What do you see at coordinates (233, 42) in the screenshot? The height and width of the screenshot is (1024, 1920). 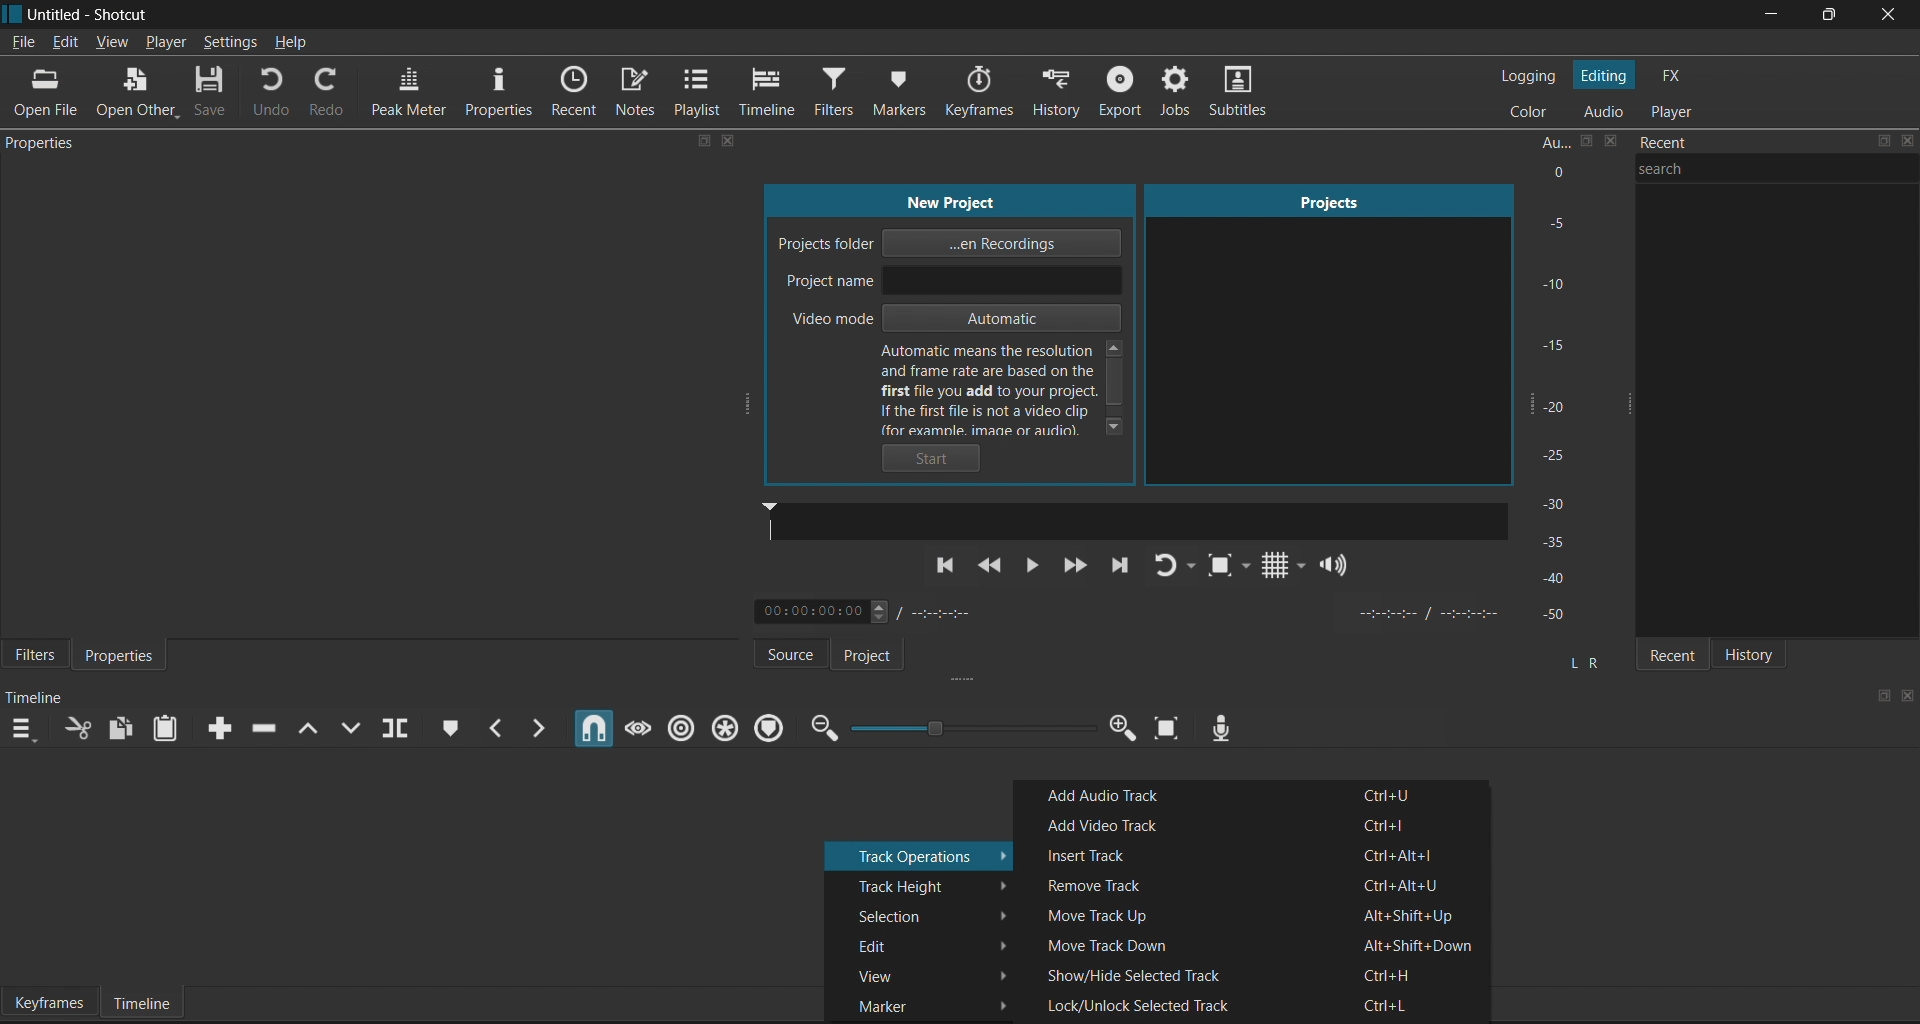 I see `Settings` at bounding box center [233, 42].